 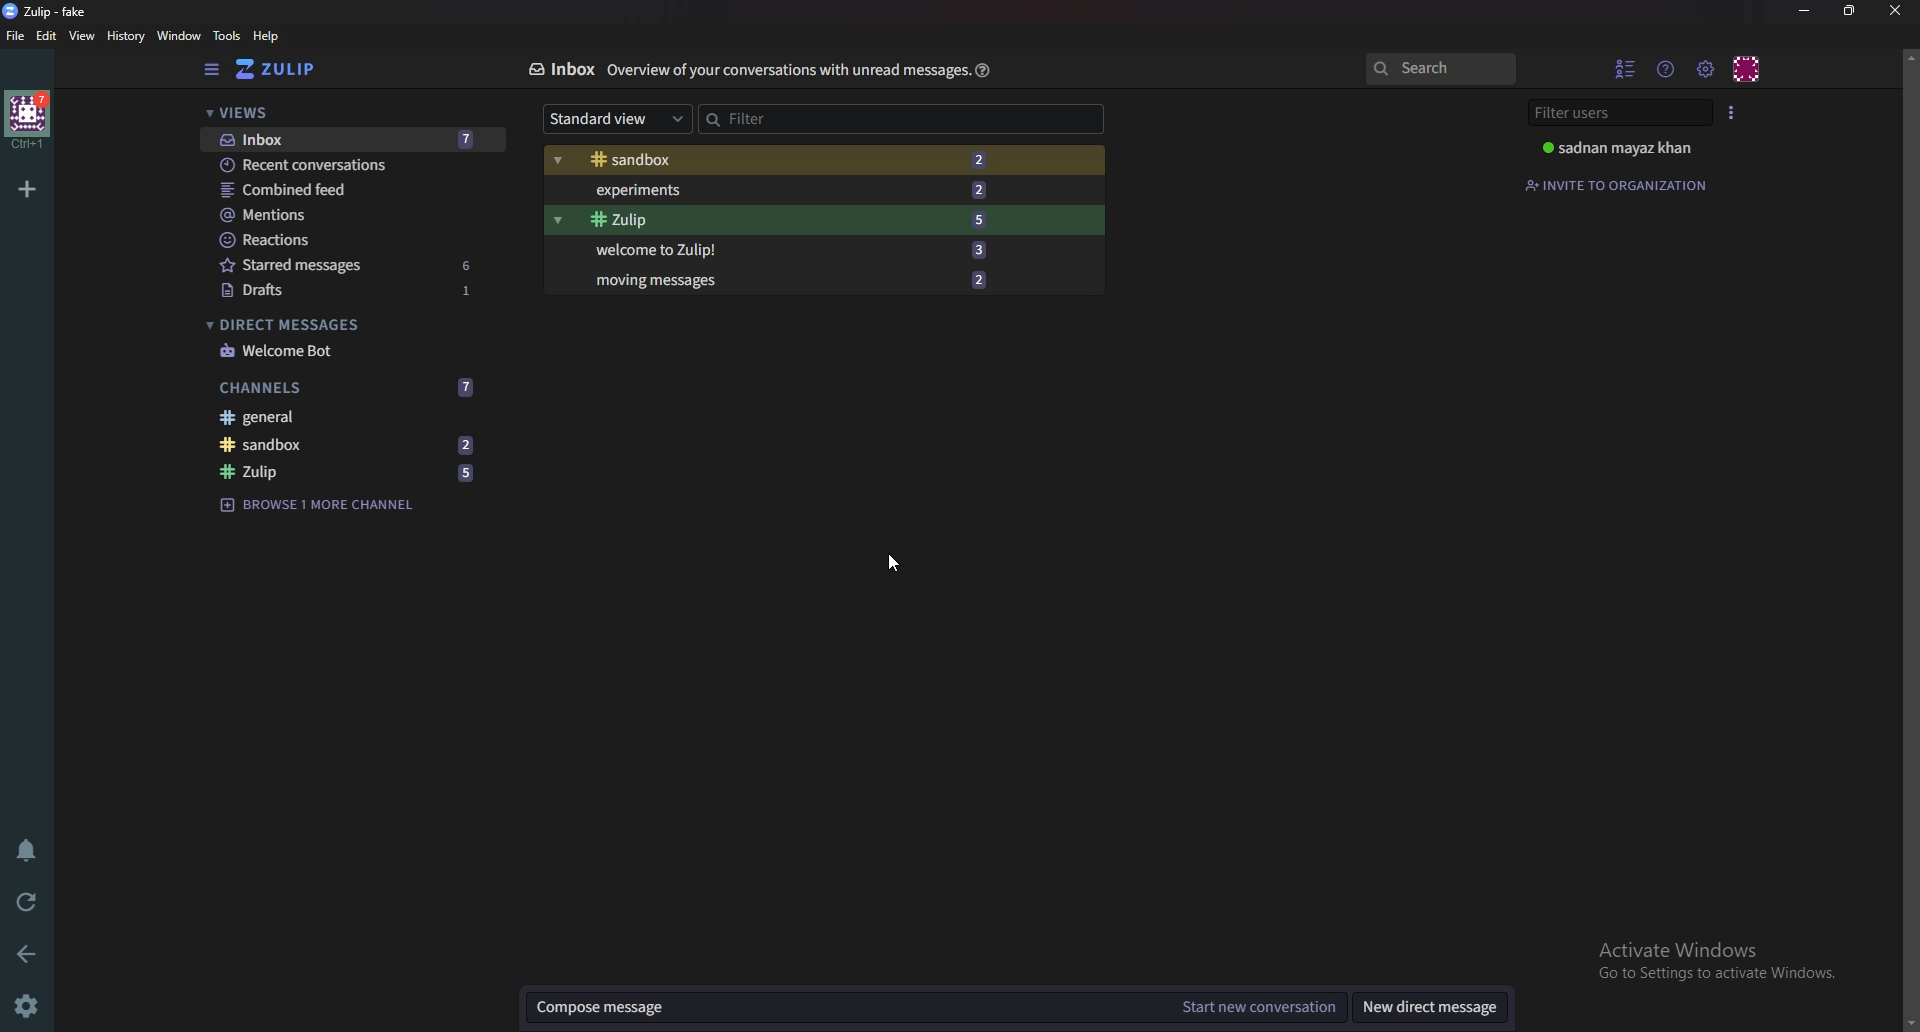 I want to click on Reactions, so click(x=346, y=240).